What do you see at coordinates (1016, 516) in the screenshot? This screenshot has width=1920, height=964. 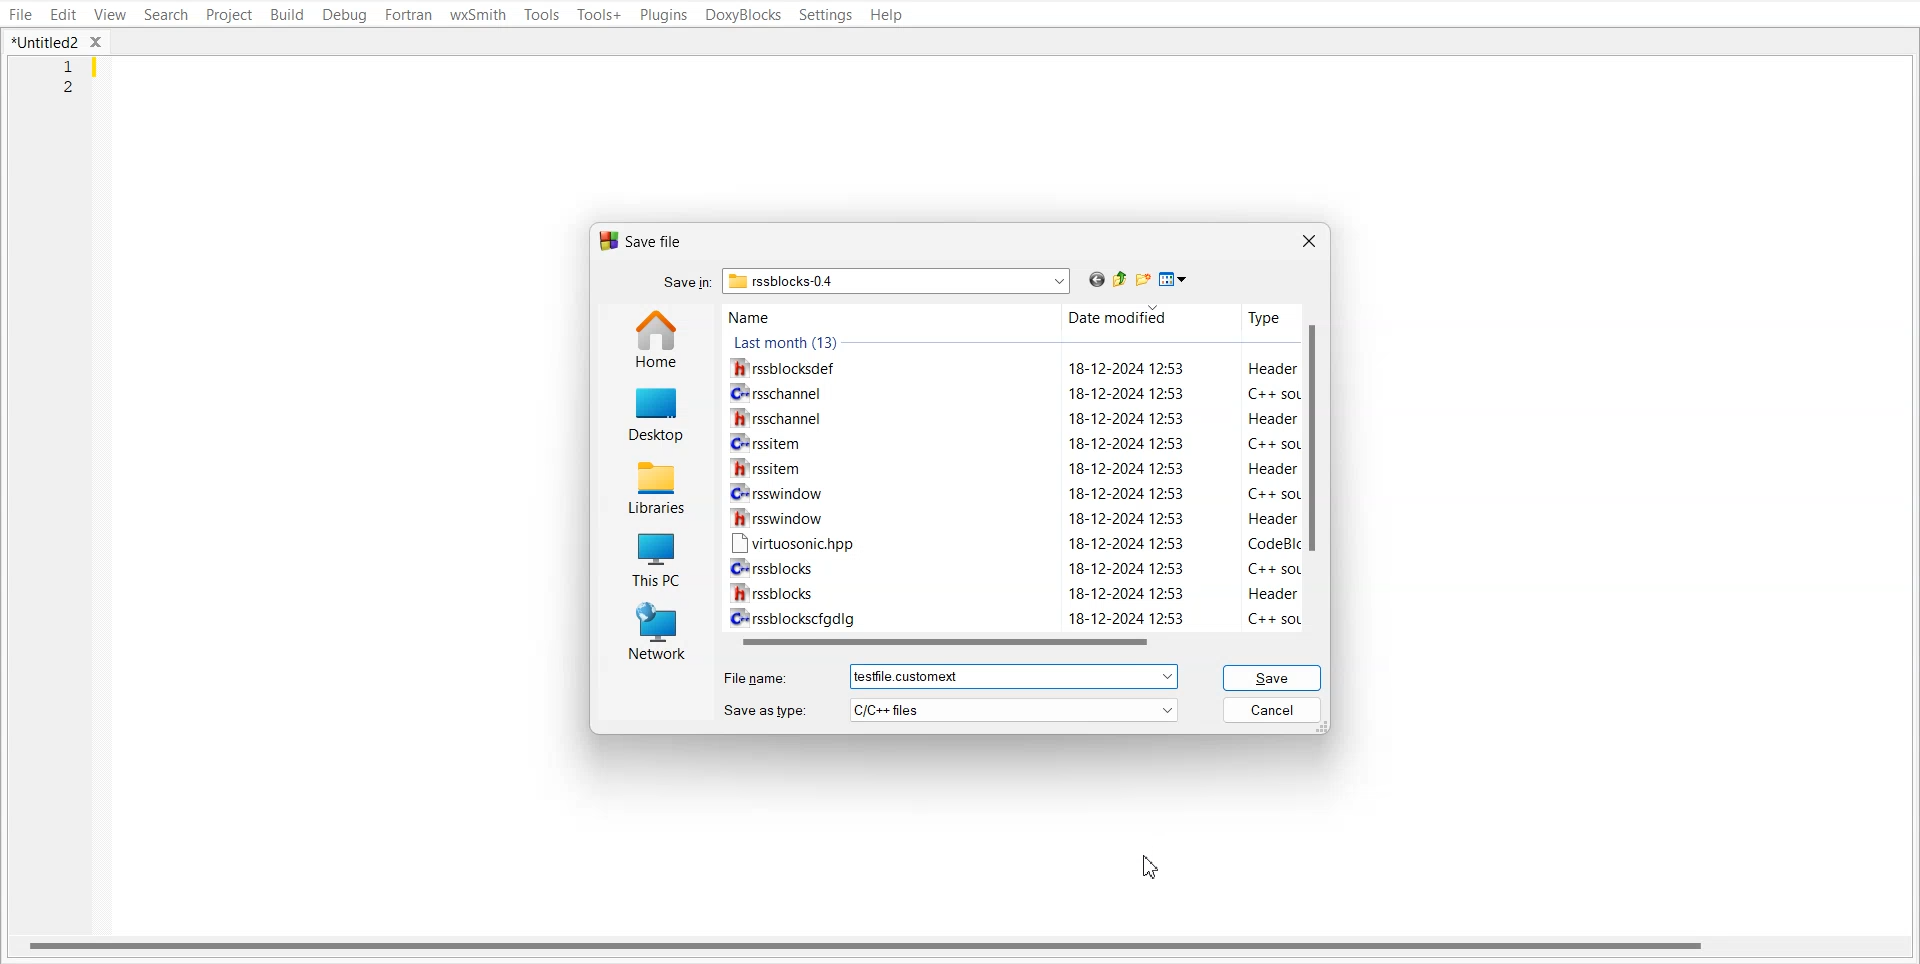 I see `# rsswindow 18-12-2024 12:53 Header` at bounding box center [1016, 516].